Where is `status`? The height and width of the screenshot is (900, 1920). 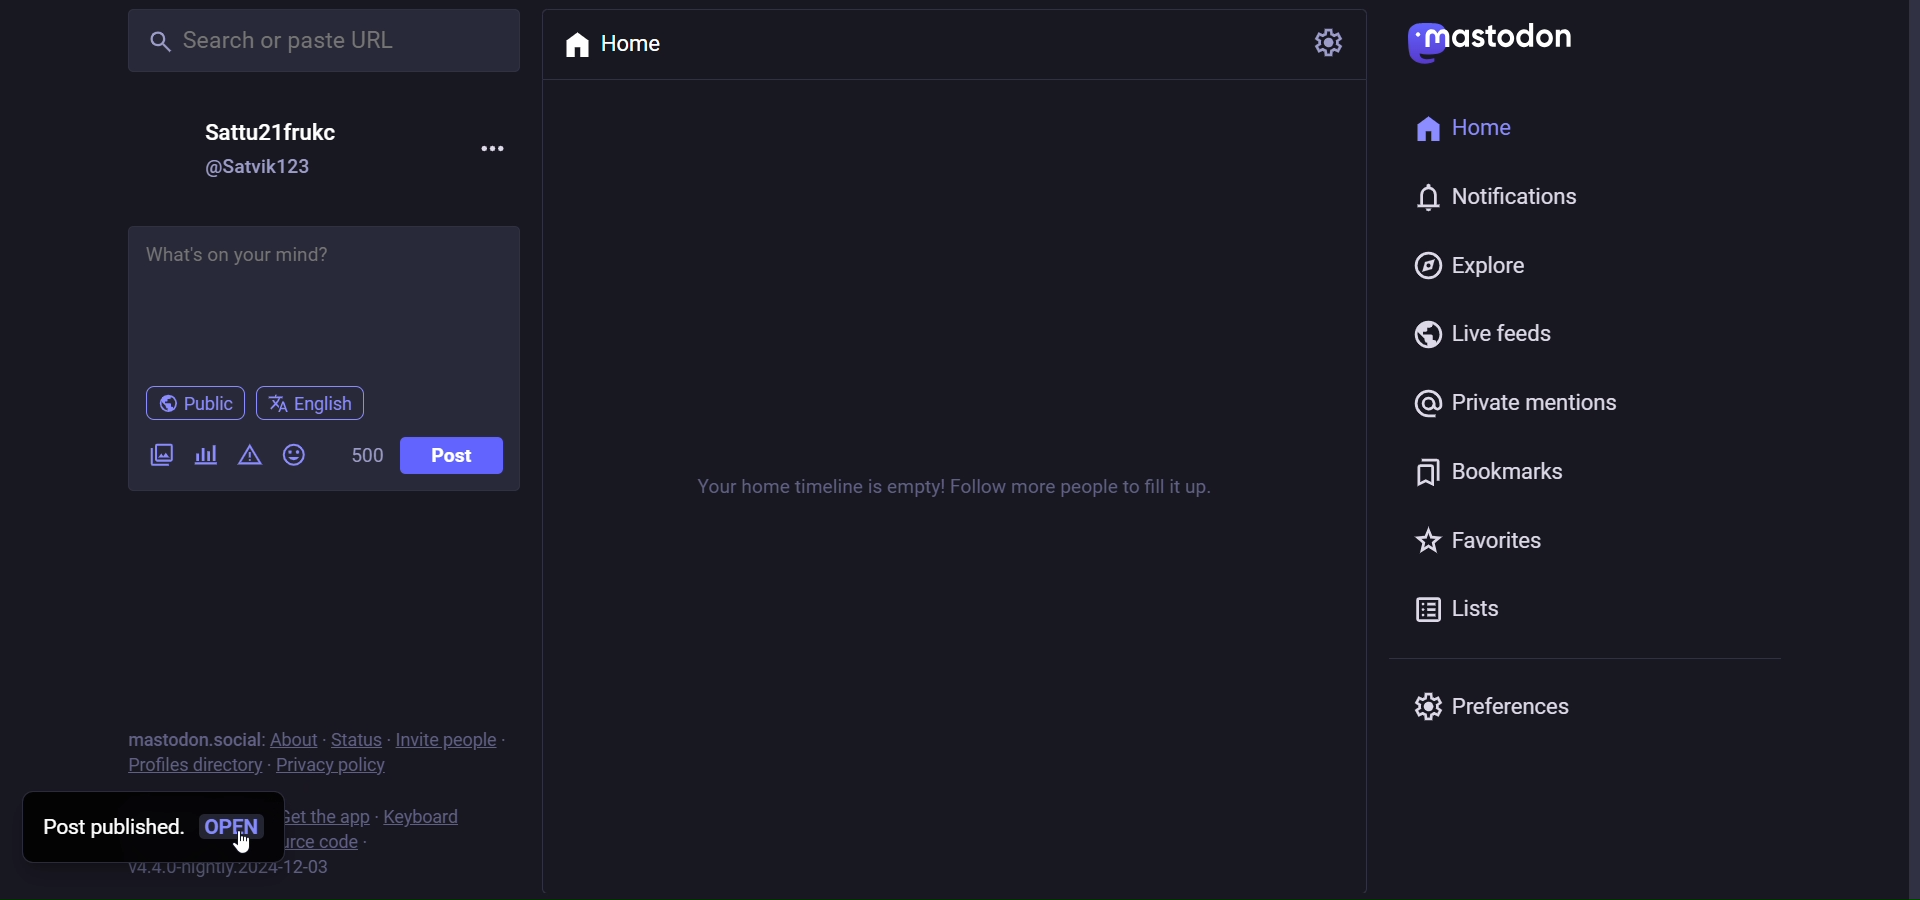
status is located at coordinates (360, 736).